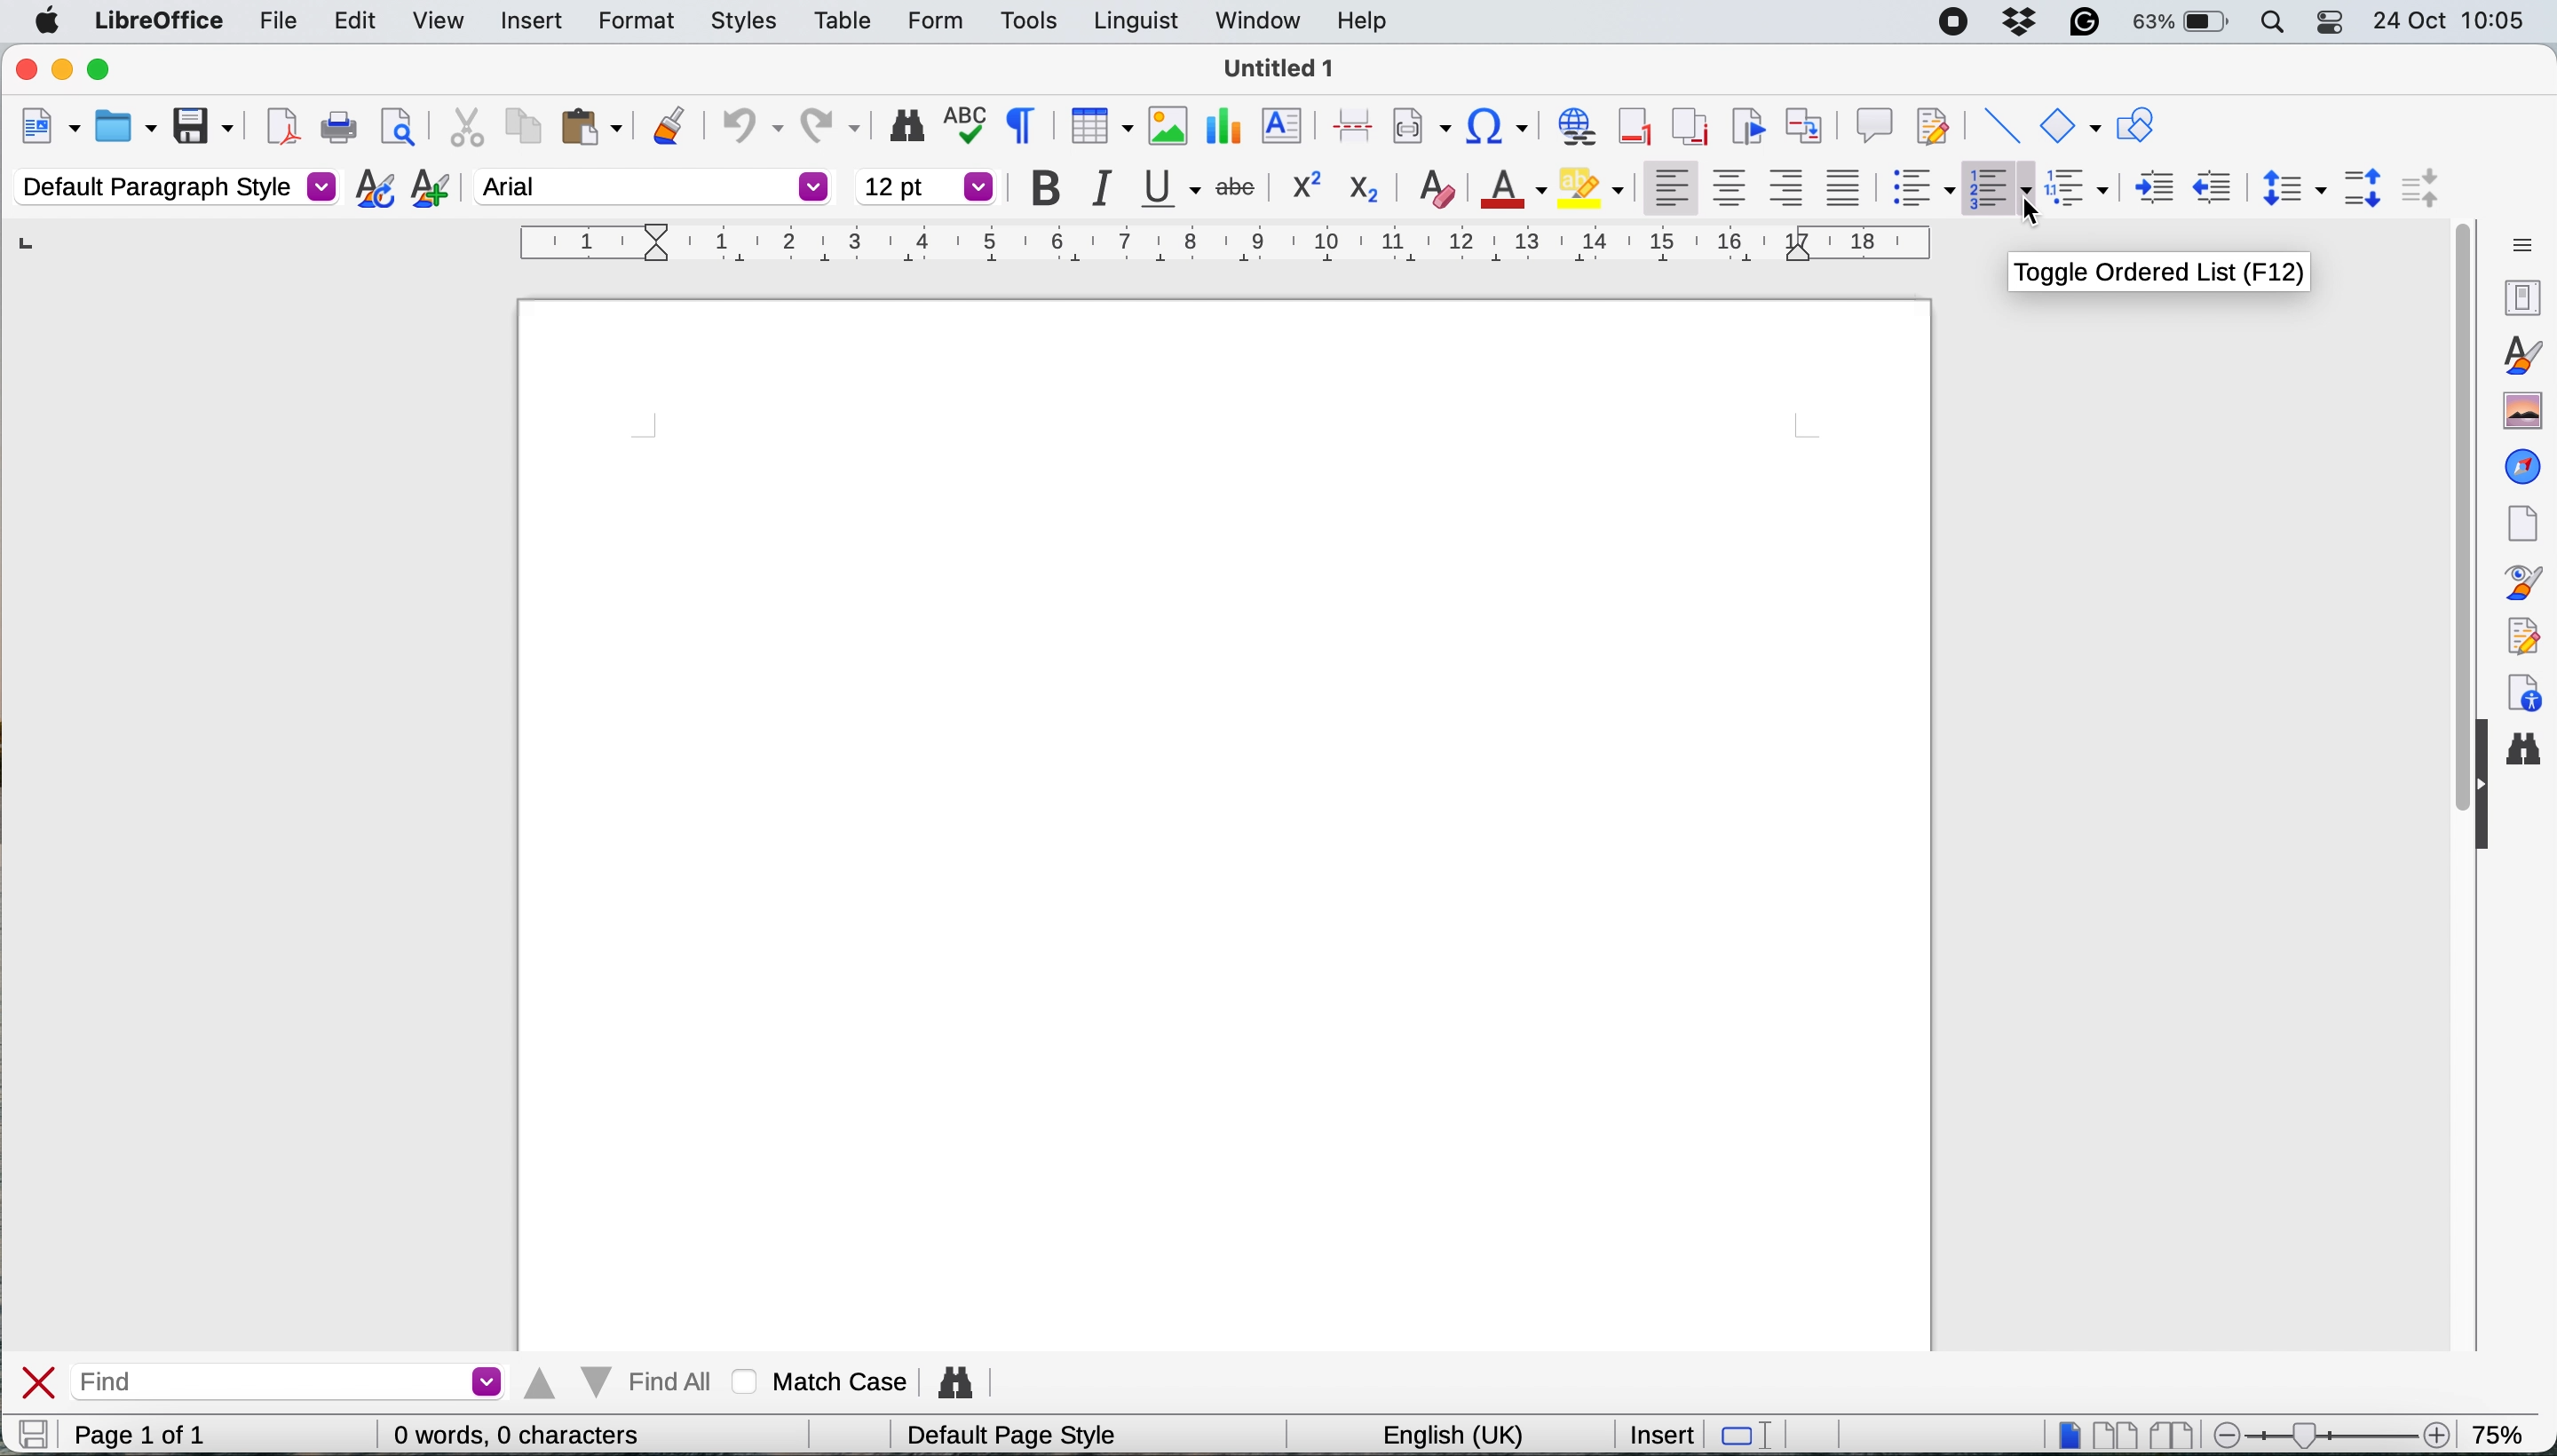  I want to click on english(uk), so click(1461, 1435).